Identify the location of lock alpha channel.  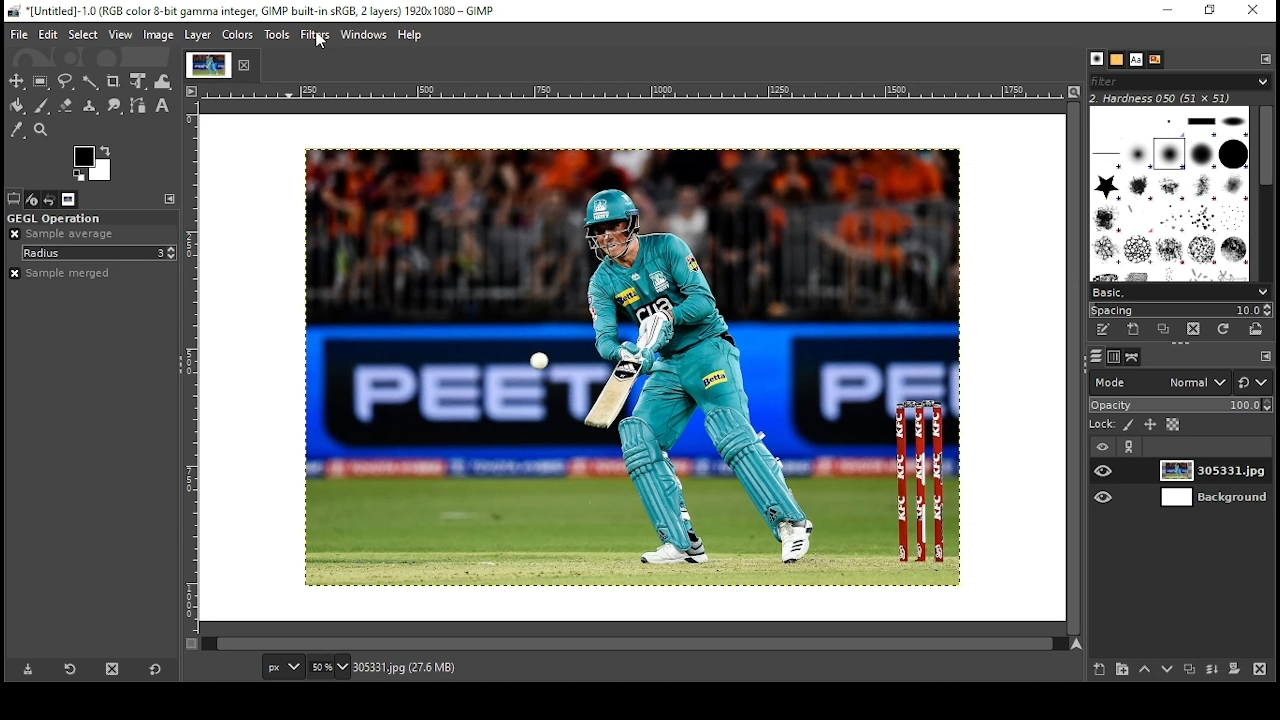
(1173, 425).